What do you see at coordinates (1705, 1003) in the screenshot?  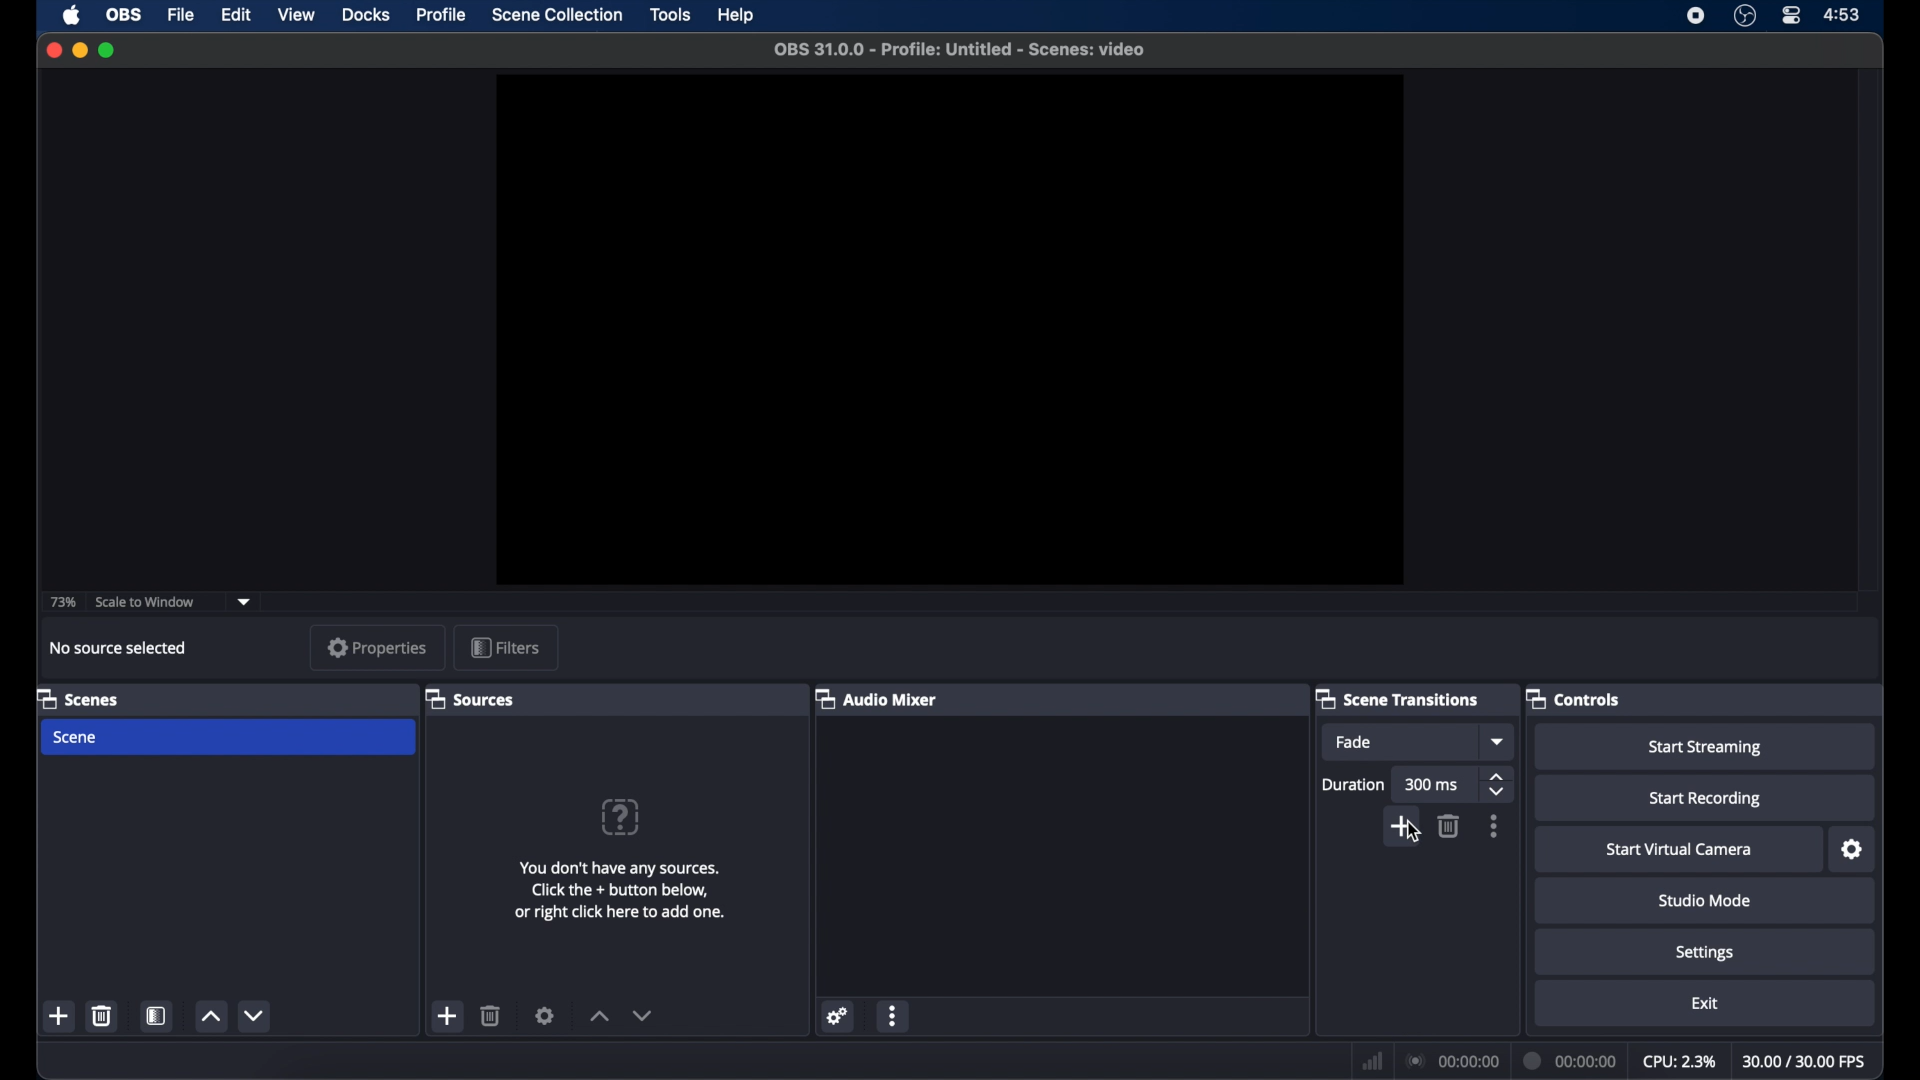 I see `exit` at bounding box center [1705, 1003].